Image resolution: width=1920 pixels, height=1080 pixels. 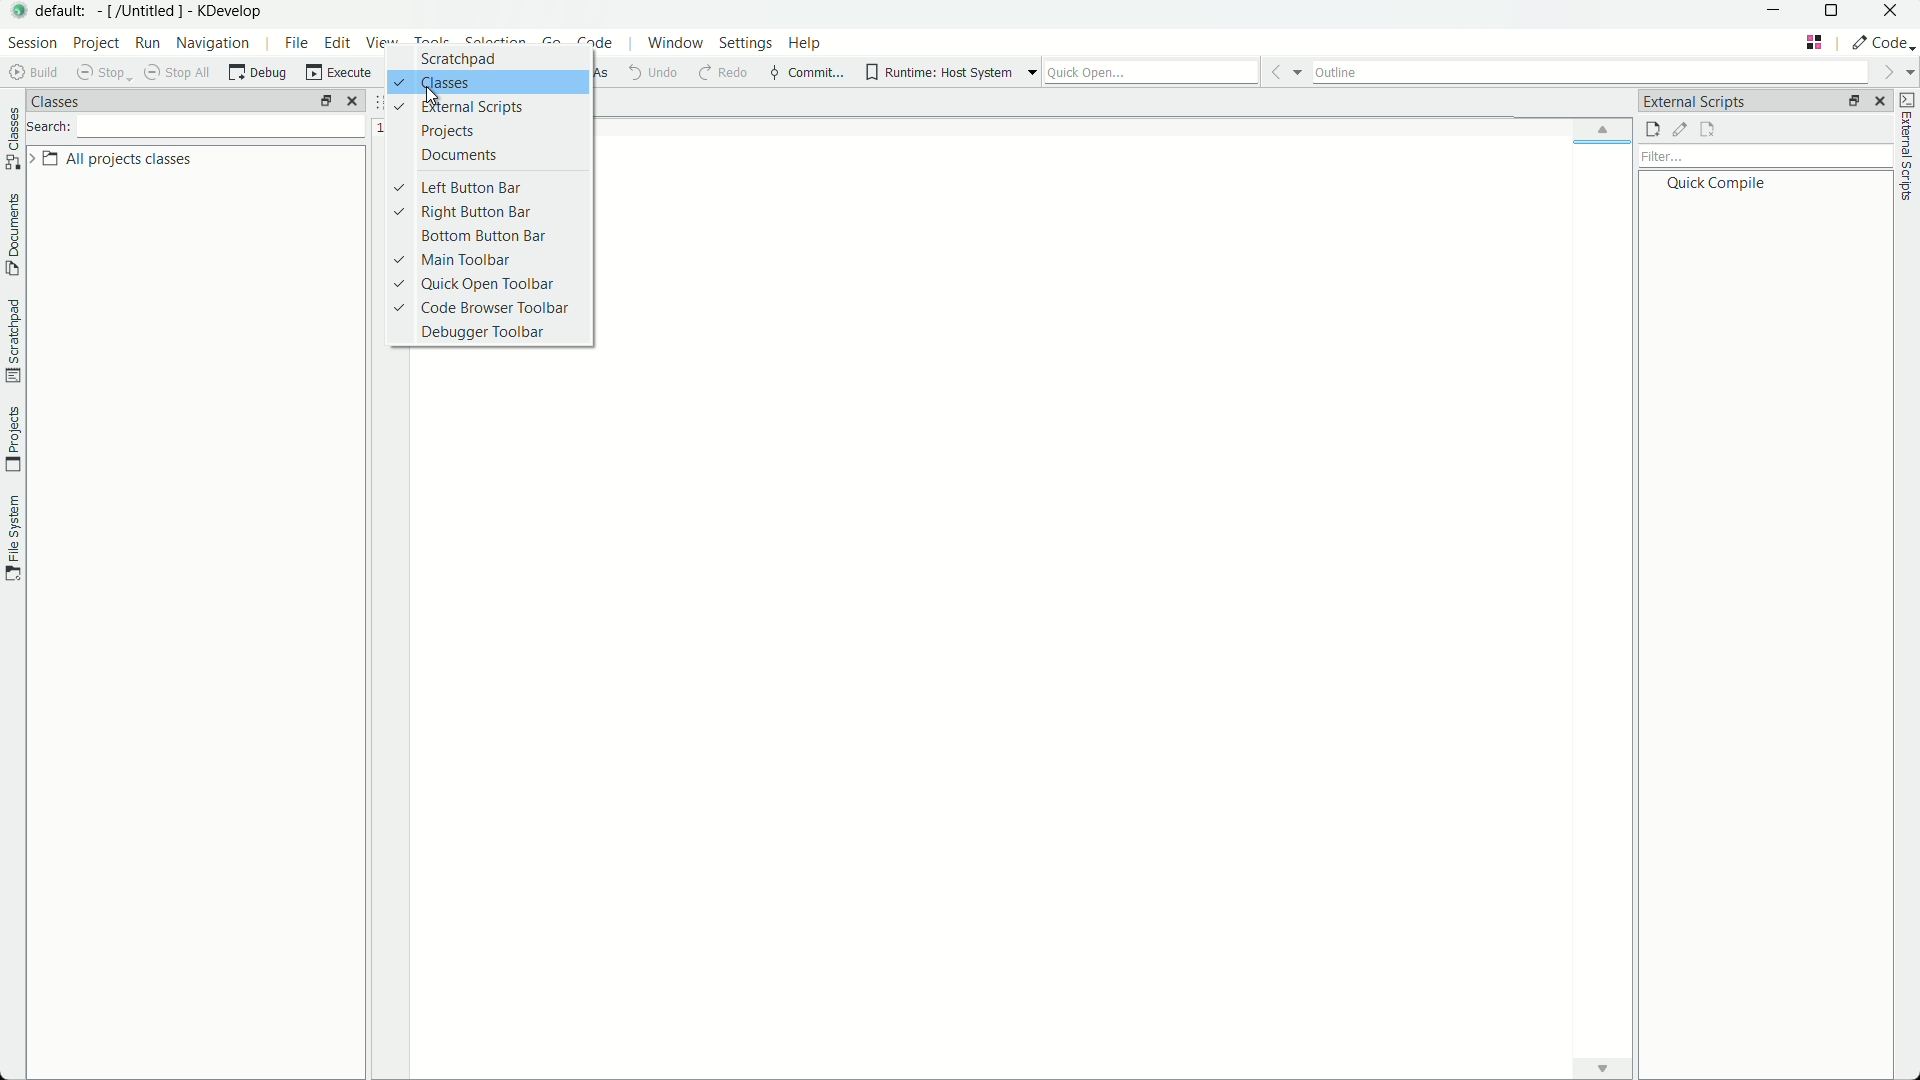 What do you see at coordinates (1883, 46) in the screenshot?
I see `execute actions to change the area` at bounding box center [1883, 46].